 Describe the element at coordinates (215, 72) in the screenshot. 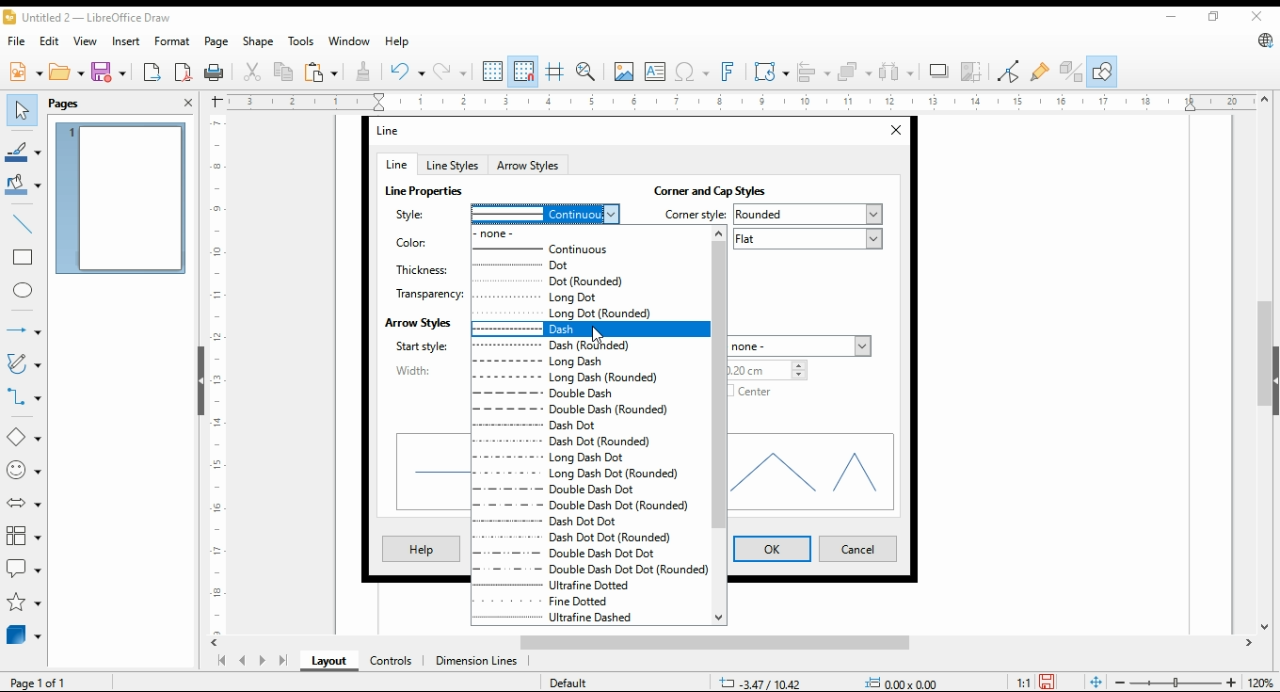

I see `print` at that location.